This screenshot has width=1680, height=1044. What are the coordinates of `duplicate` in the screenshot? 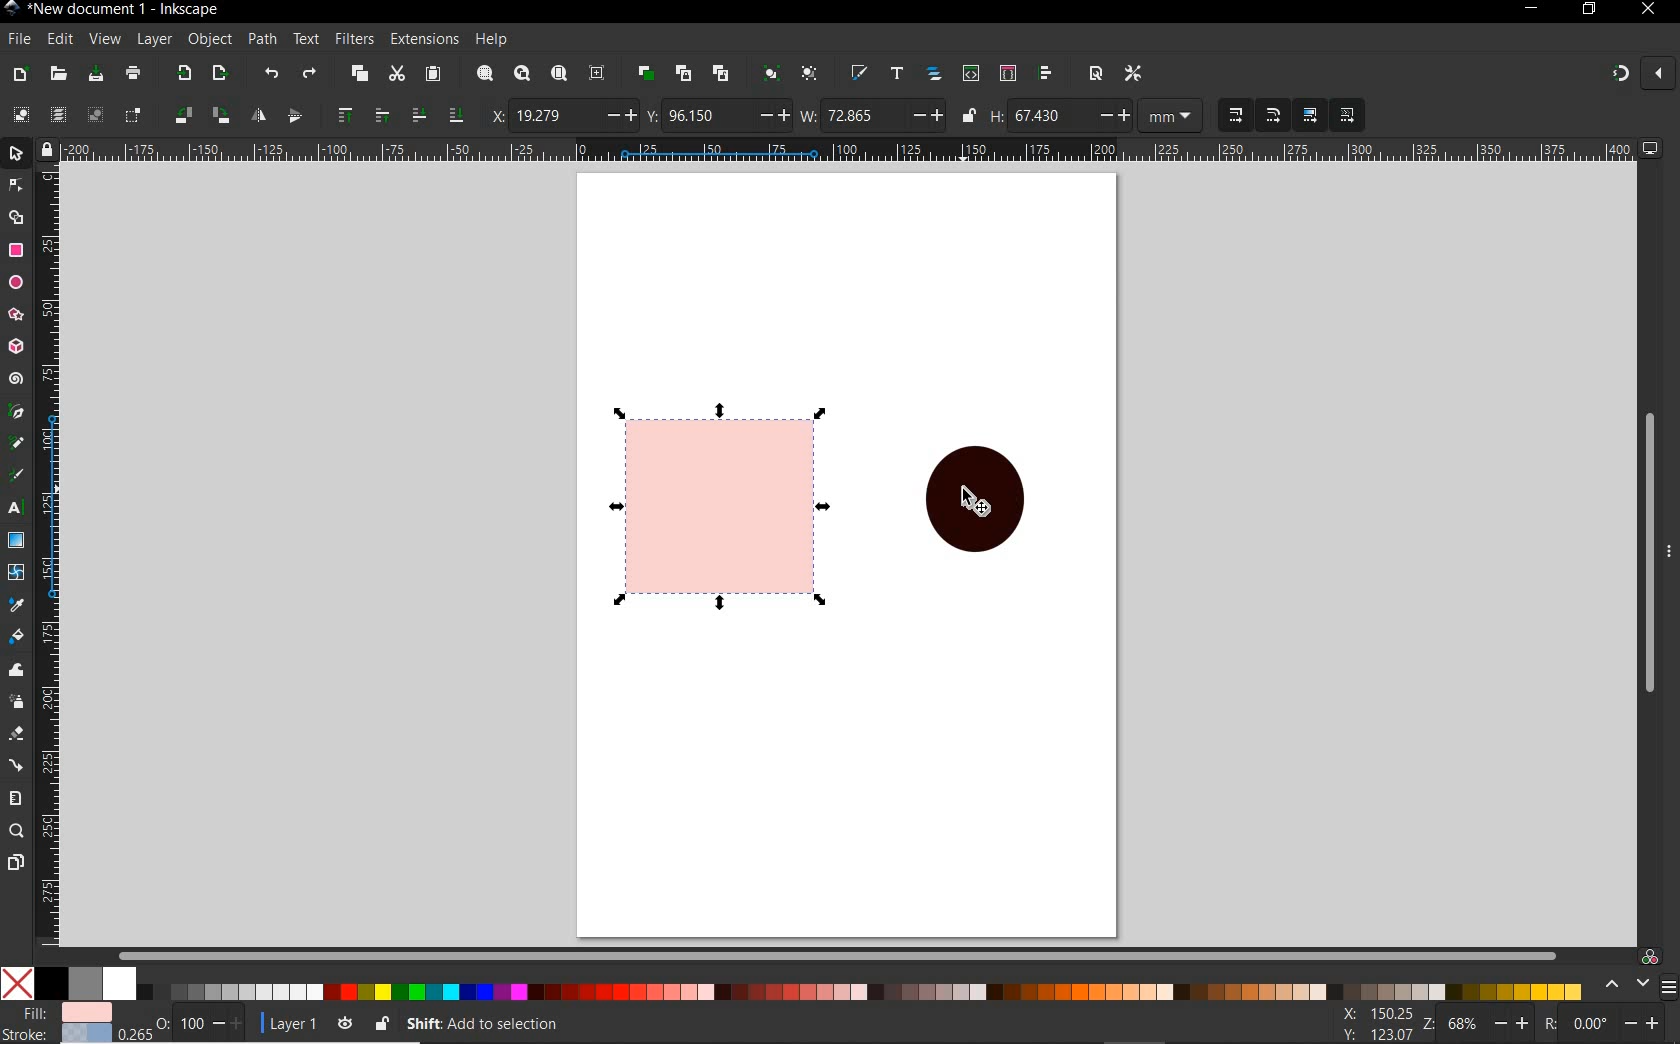 It's located at (647, 74).